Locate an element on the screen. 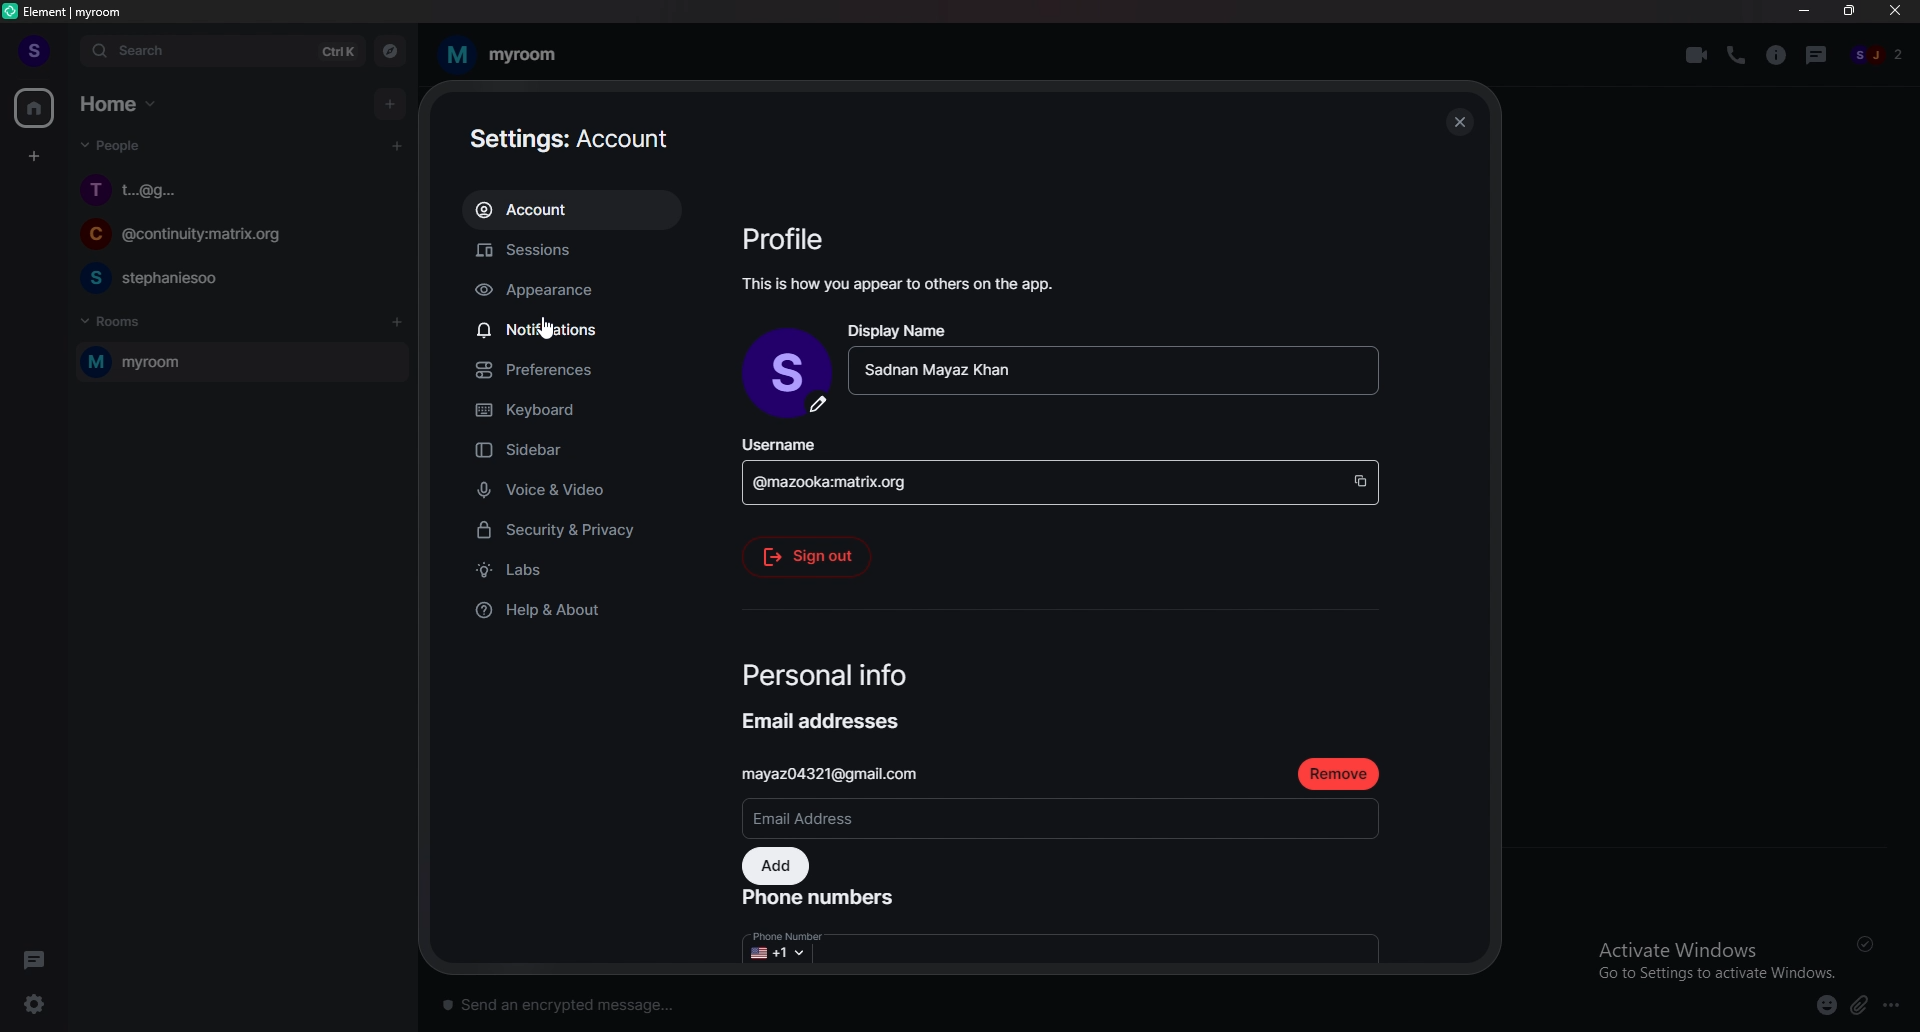 The height and width of the screenshot is (1032, 1920). display photo is located at coordinates (787, 372).